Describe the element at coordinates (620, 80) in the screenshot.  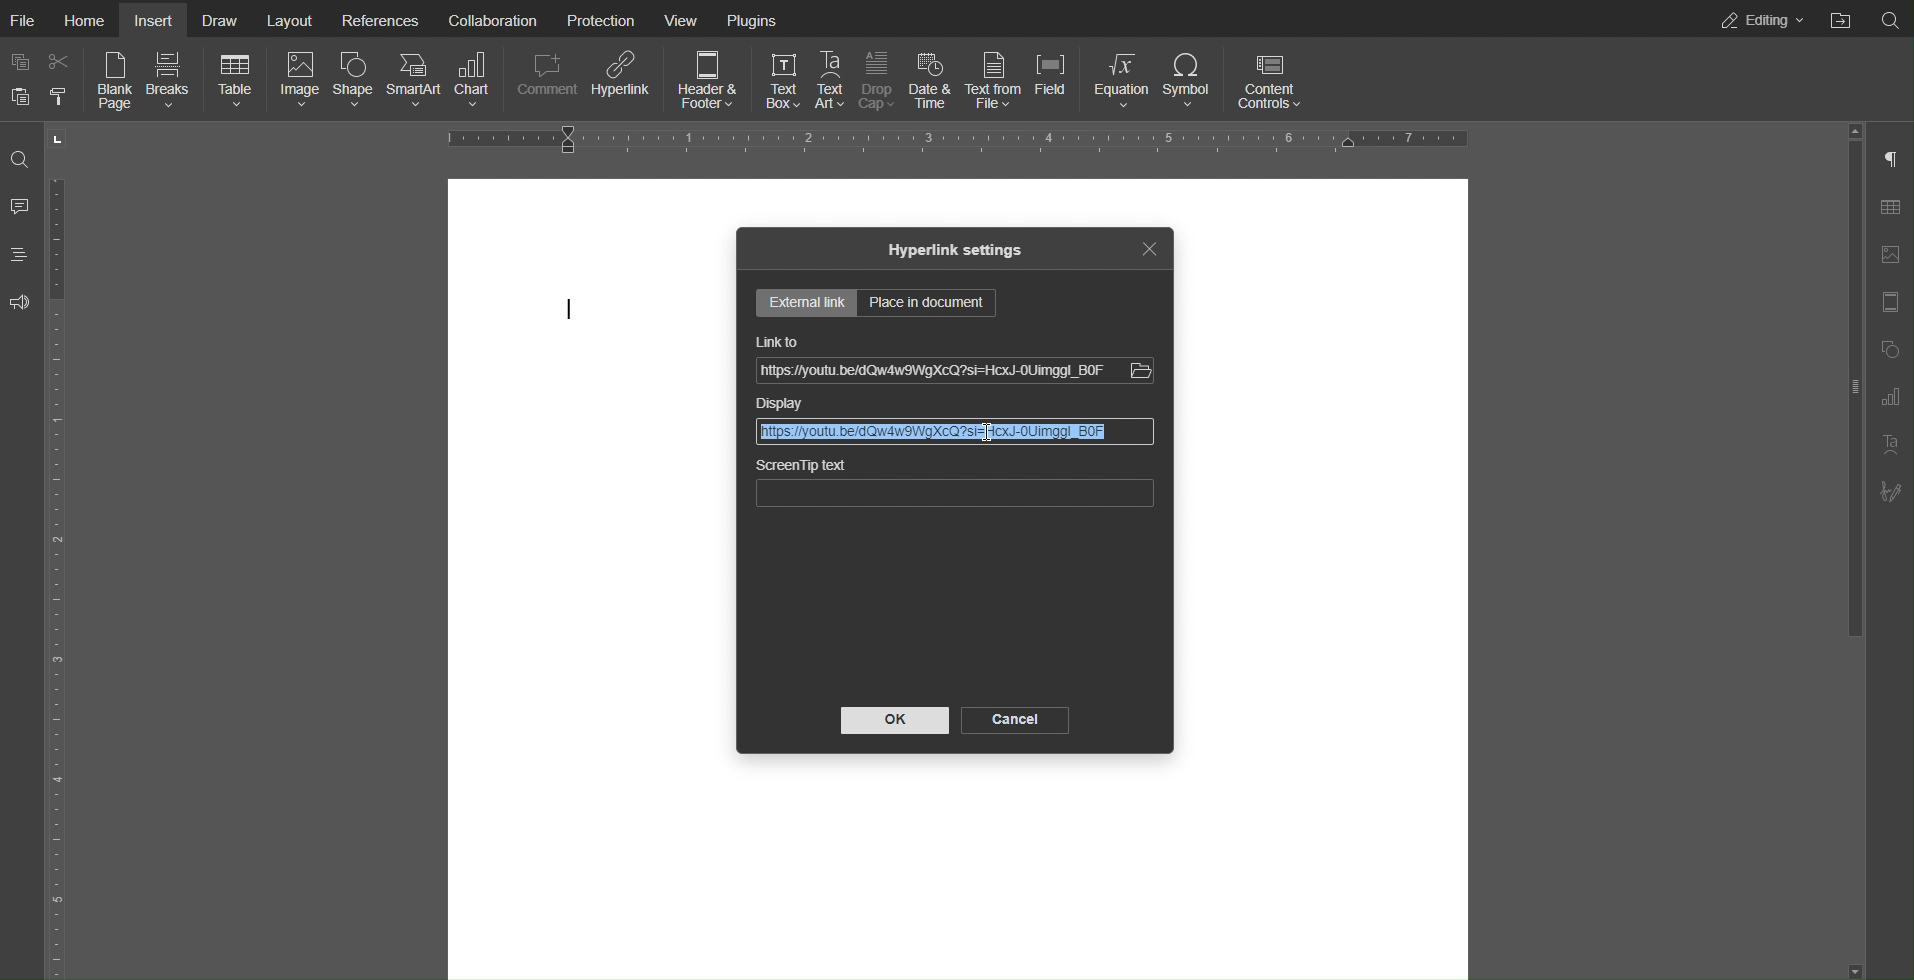
I see `Hyperlink` at that location.